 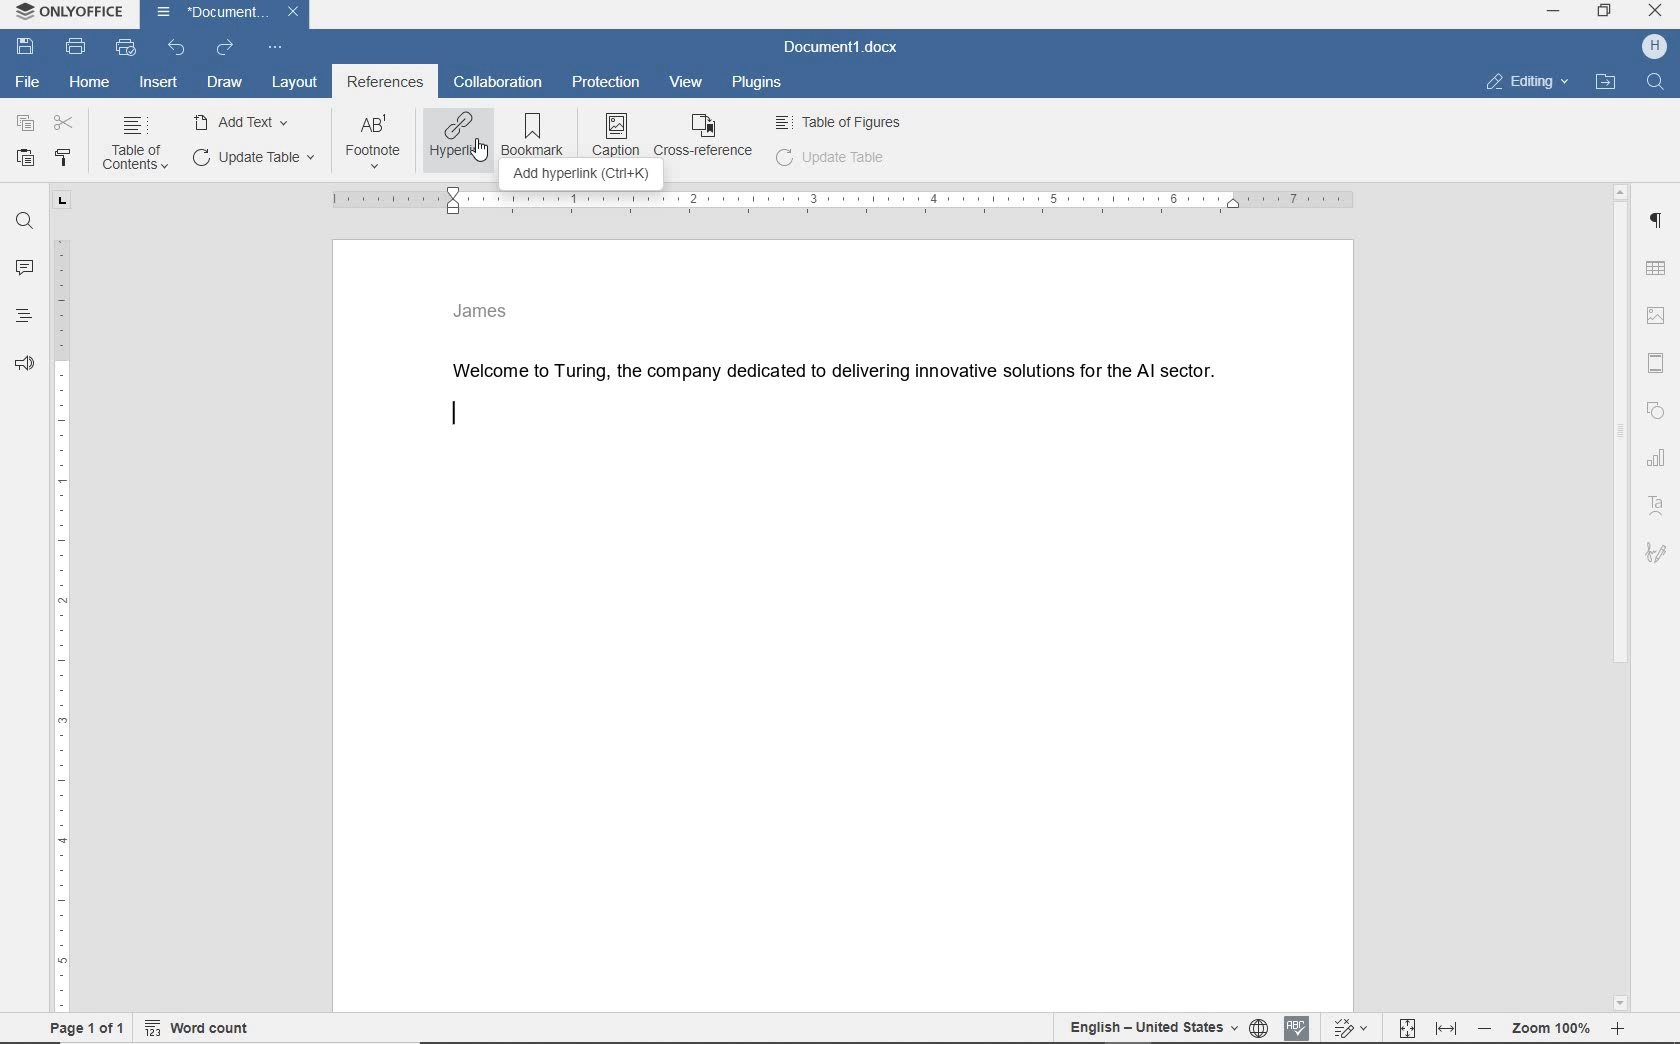 What do you see at coordinates (465, 149) in the screenshot?
I see `Cursor` at bounding box center [465, 149].